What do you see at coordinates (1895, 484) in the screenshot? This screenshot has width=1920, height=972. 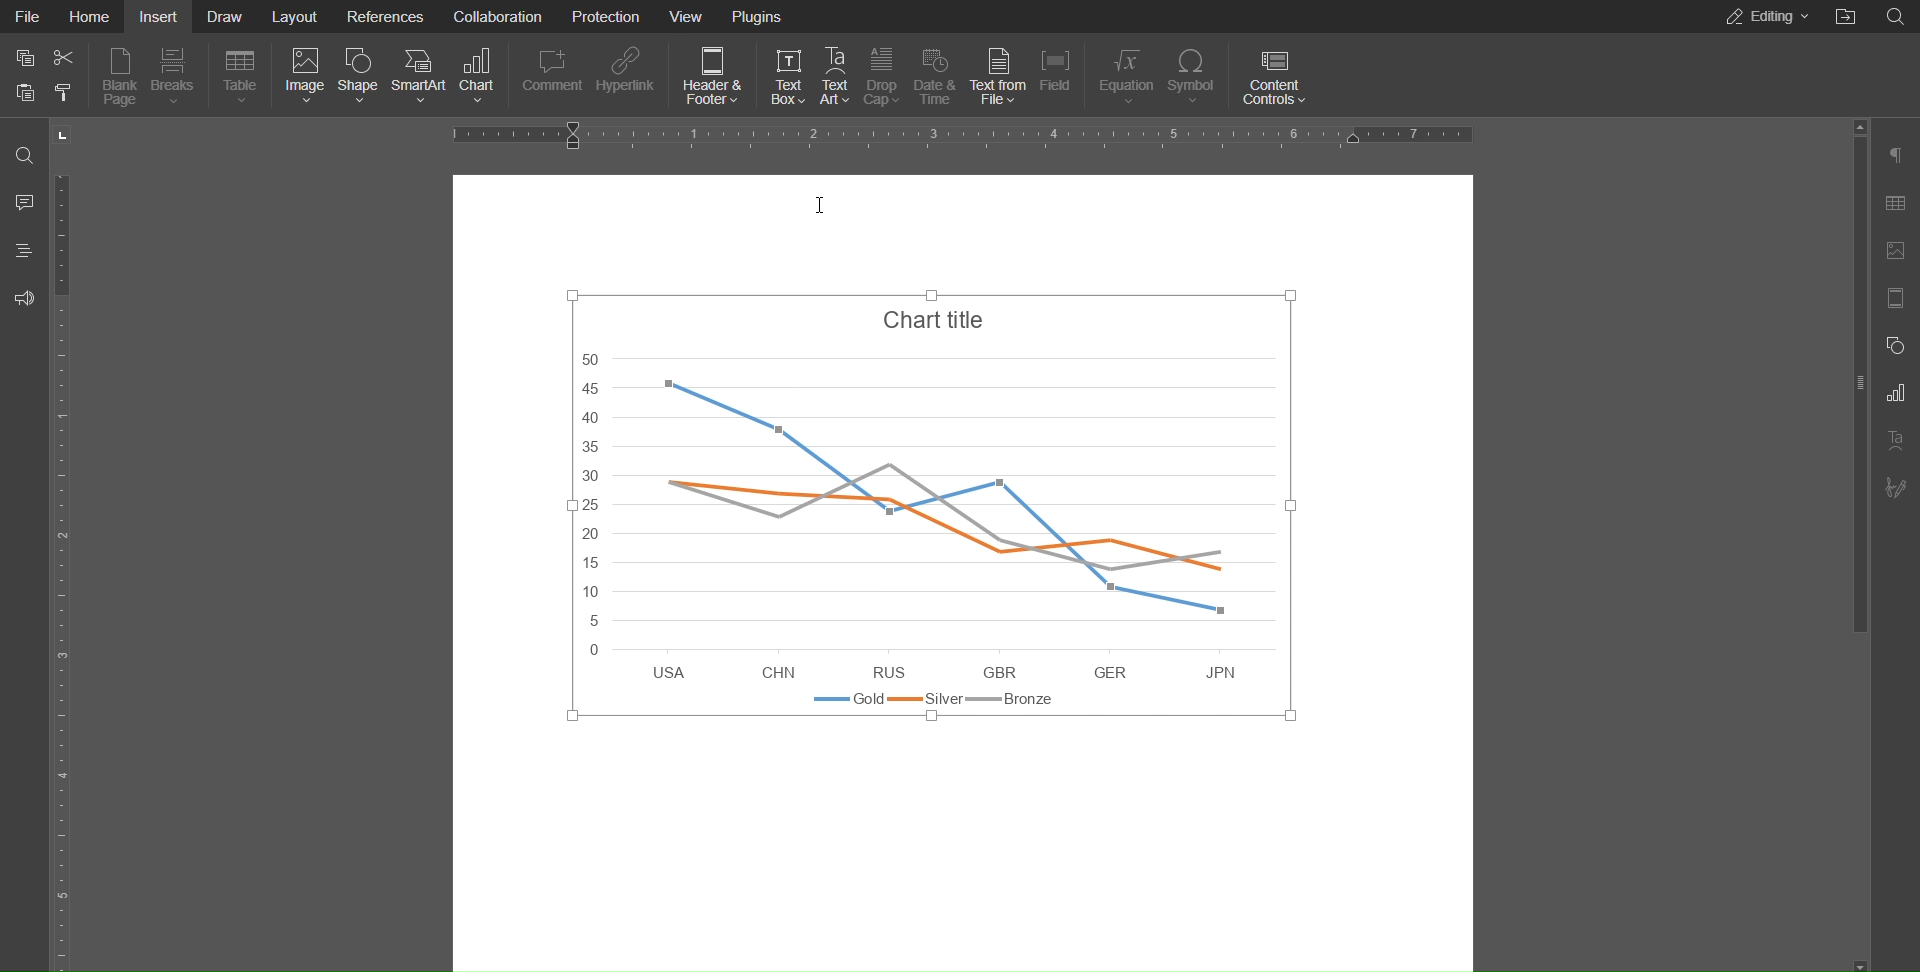 I see `Signature` at bounding box center [1895, 484].